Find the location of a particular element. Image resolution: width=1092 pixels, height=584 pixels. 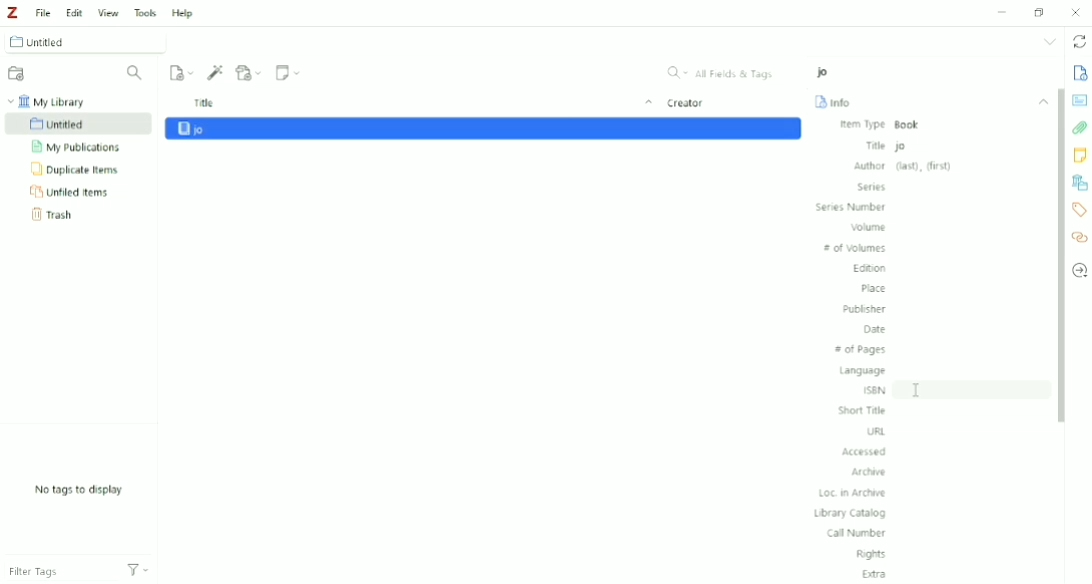

Libraries and Collections is located at coordinates (1080, 183).